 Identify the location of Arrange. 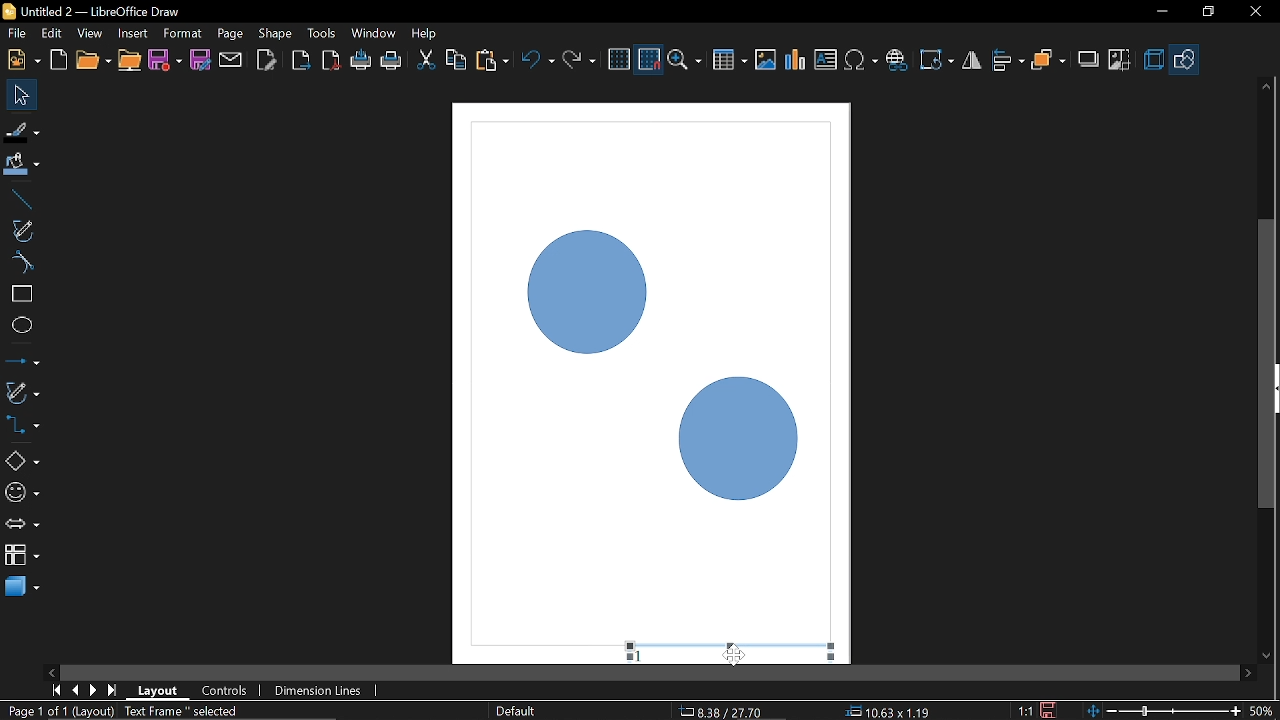
(1048, 61).